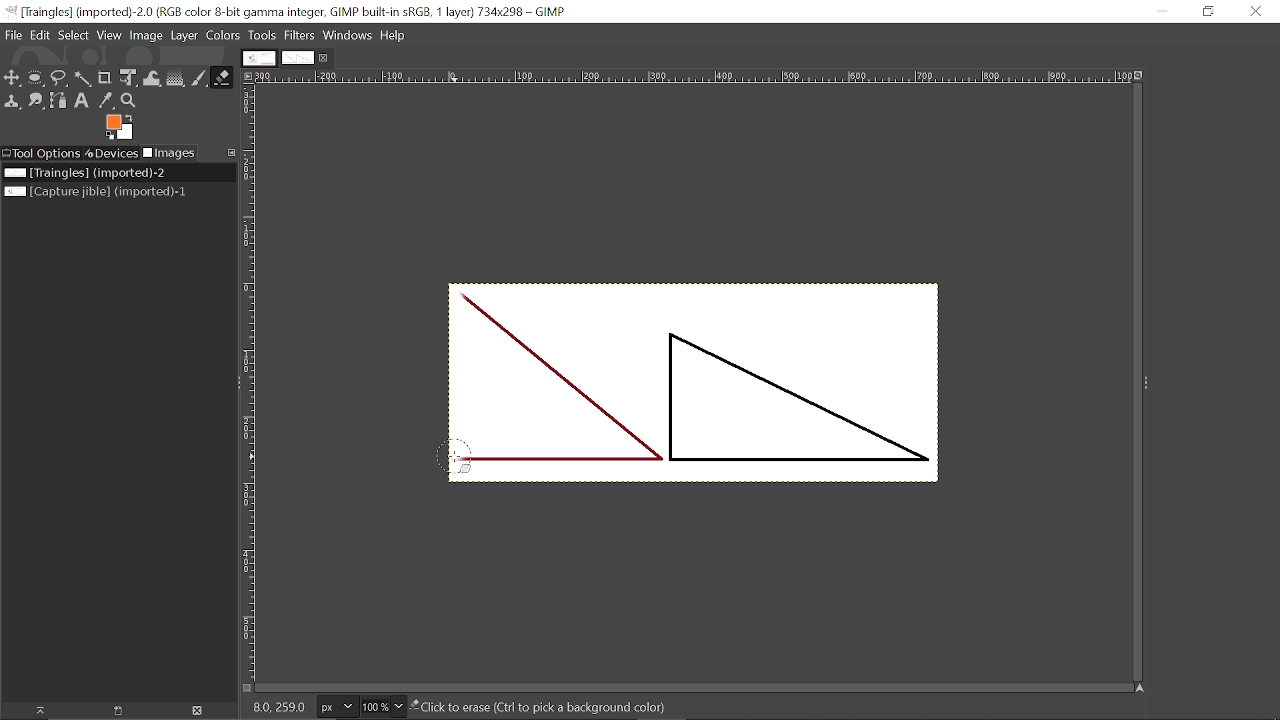 The width and height of the screenshot is (1280, 720). What do you see at coordinates (1162, 12) in the screenshot?
I see `Minimize` at bounding box center [1162, 12].